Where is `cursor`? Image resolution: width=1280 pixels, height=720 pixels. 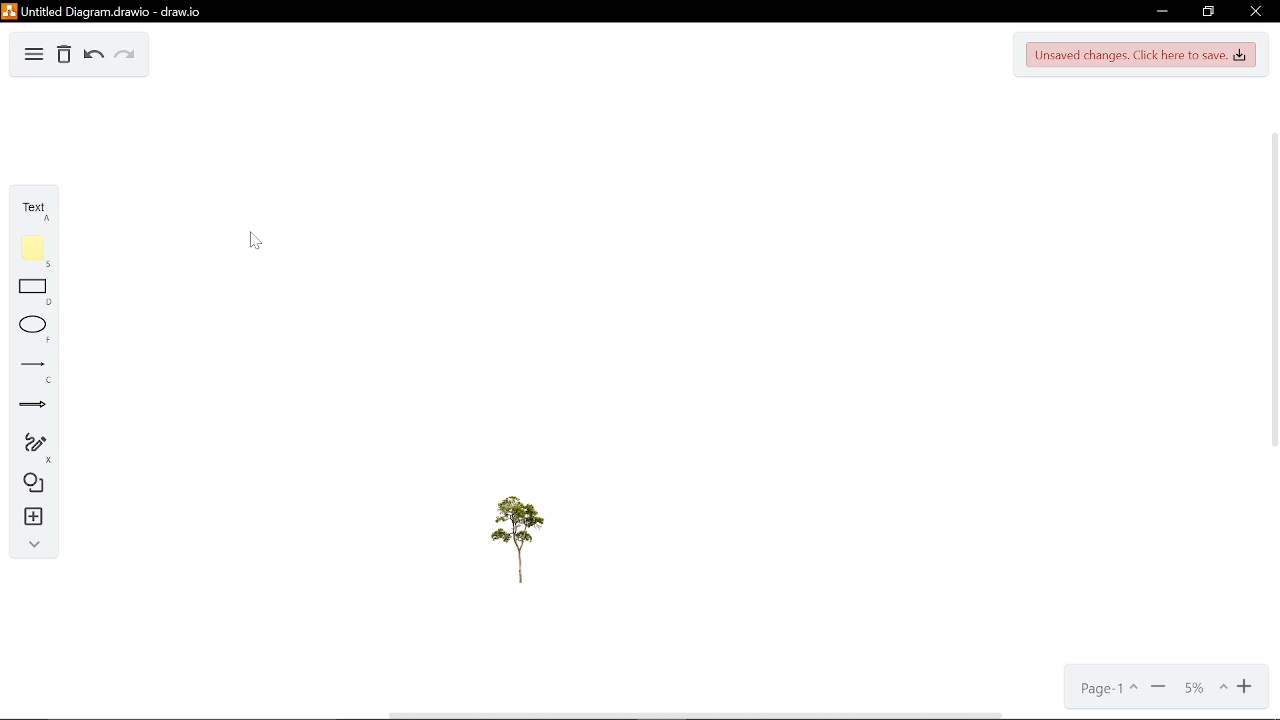
cursor is located at coordinates (252, 239).